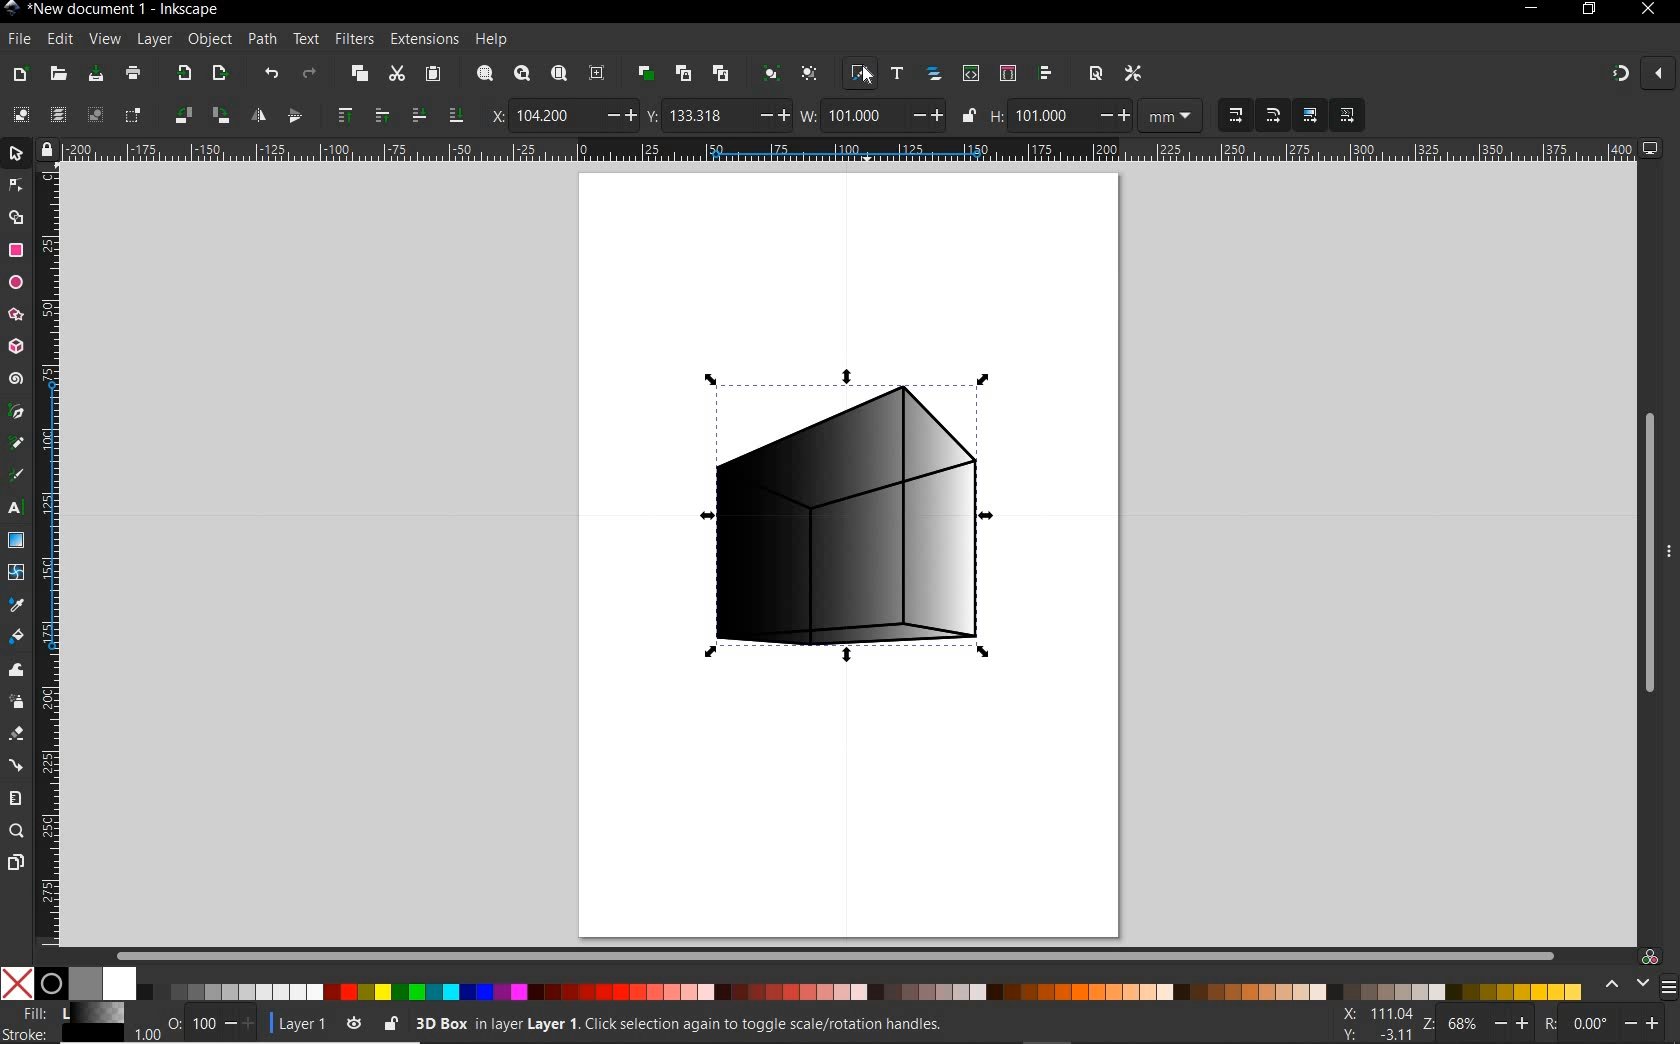 This screenshot has height=1044, width=1680. What do you see at coordinates (1111, 114) in the screenshot?
I see `increase/decrease` at bounding box center [1111, 114].